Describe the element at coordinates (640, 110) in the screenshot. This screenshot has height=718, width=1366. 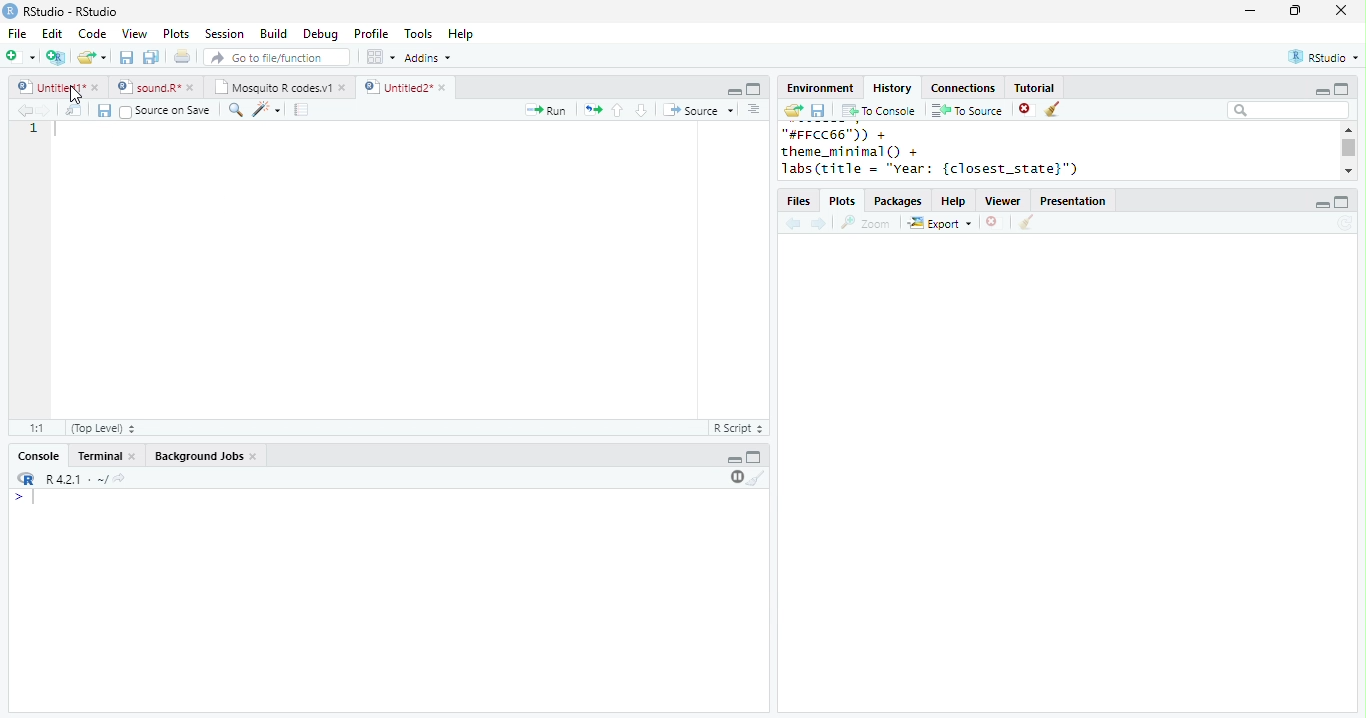
I see `down` at that location.